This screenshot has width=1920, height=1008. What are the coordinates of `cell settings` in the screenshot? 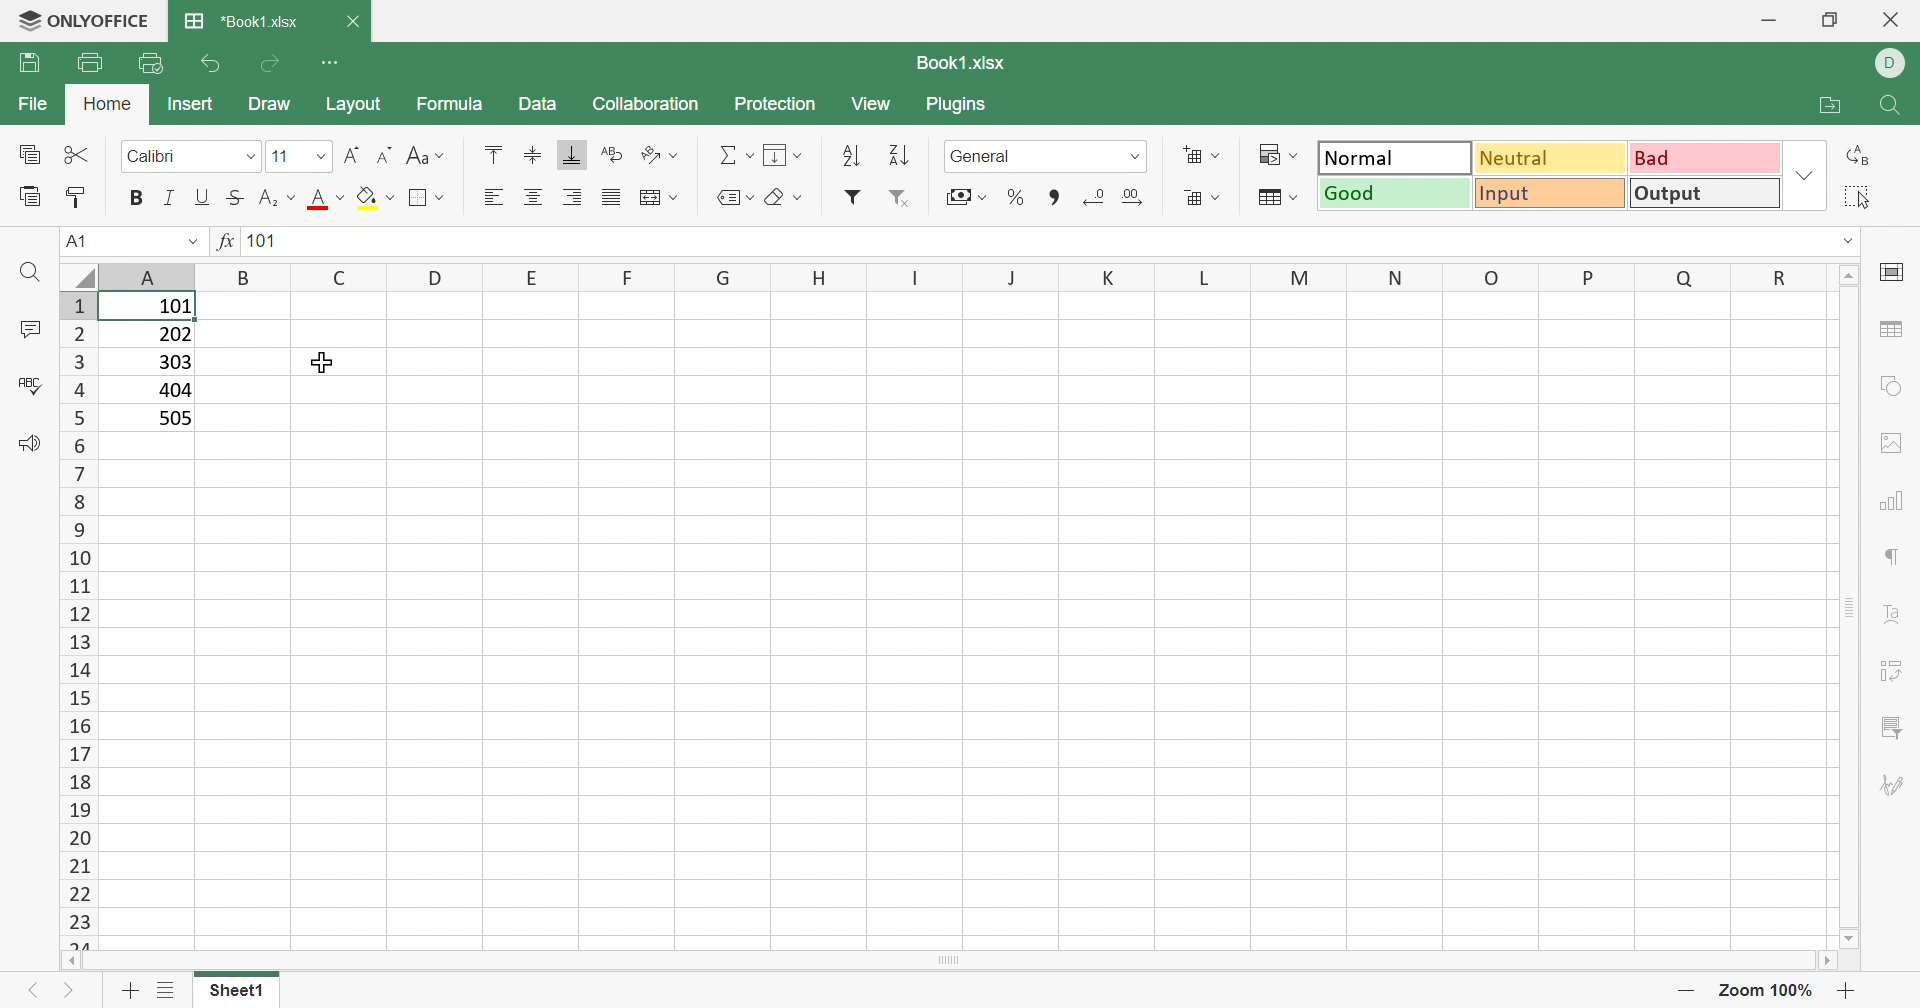 It's located at (1893, 272).